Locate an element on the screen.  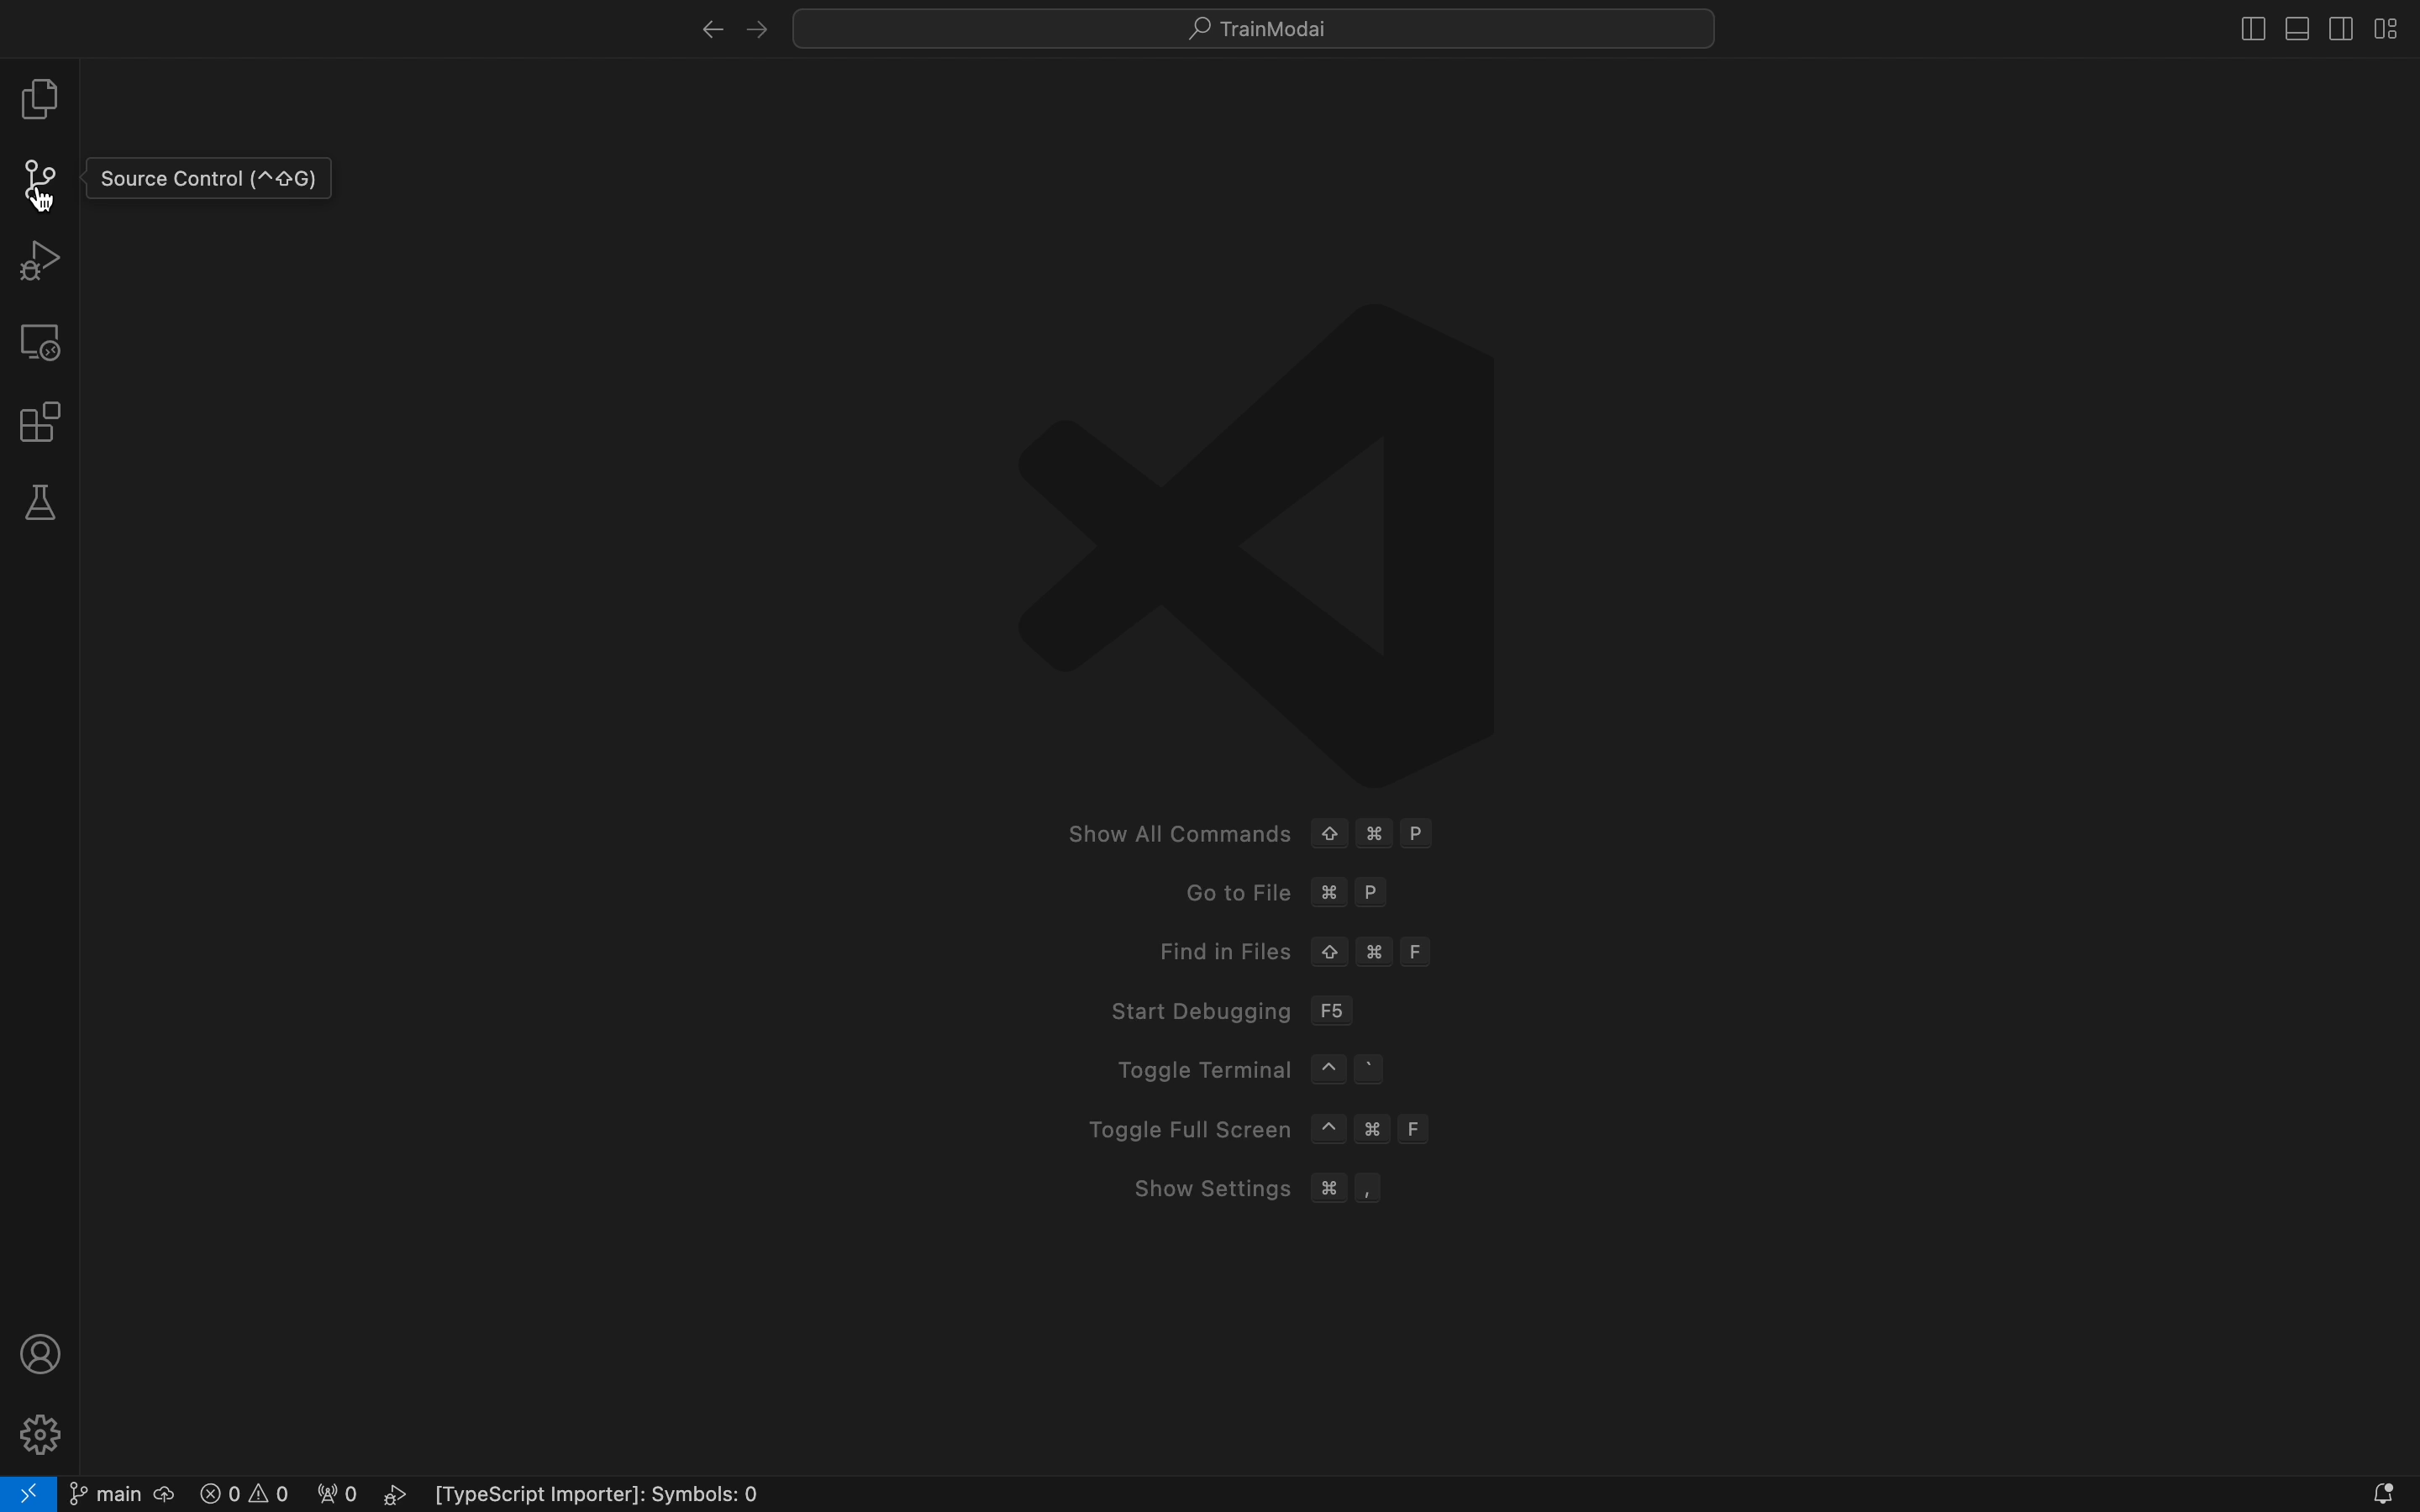
Notifications  is located at coordinates (2375, 1493).